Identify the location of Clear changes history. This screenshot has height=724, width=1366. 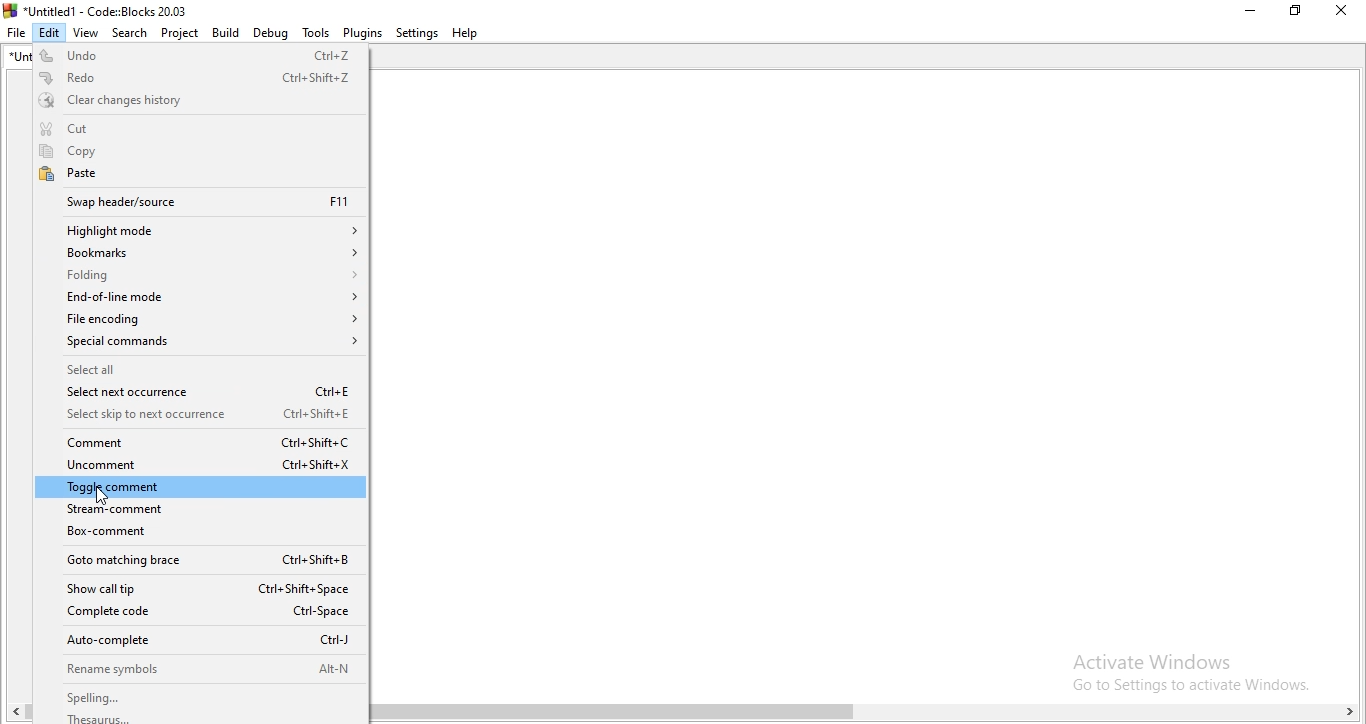
(199, 103).